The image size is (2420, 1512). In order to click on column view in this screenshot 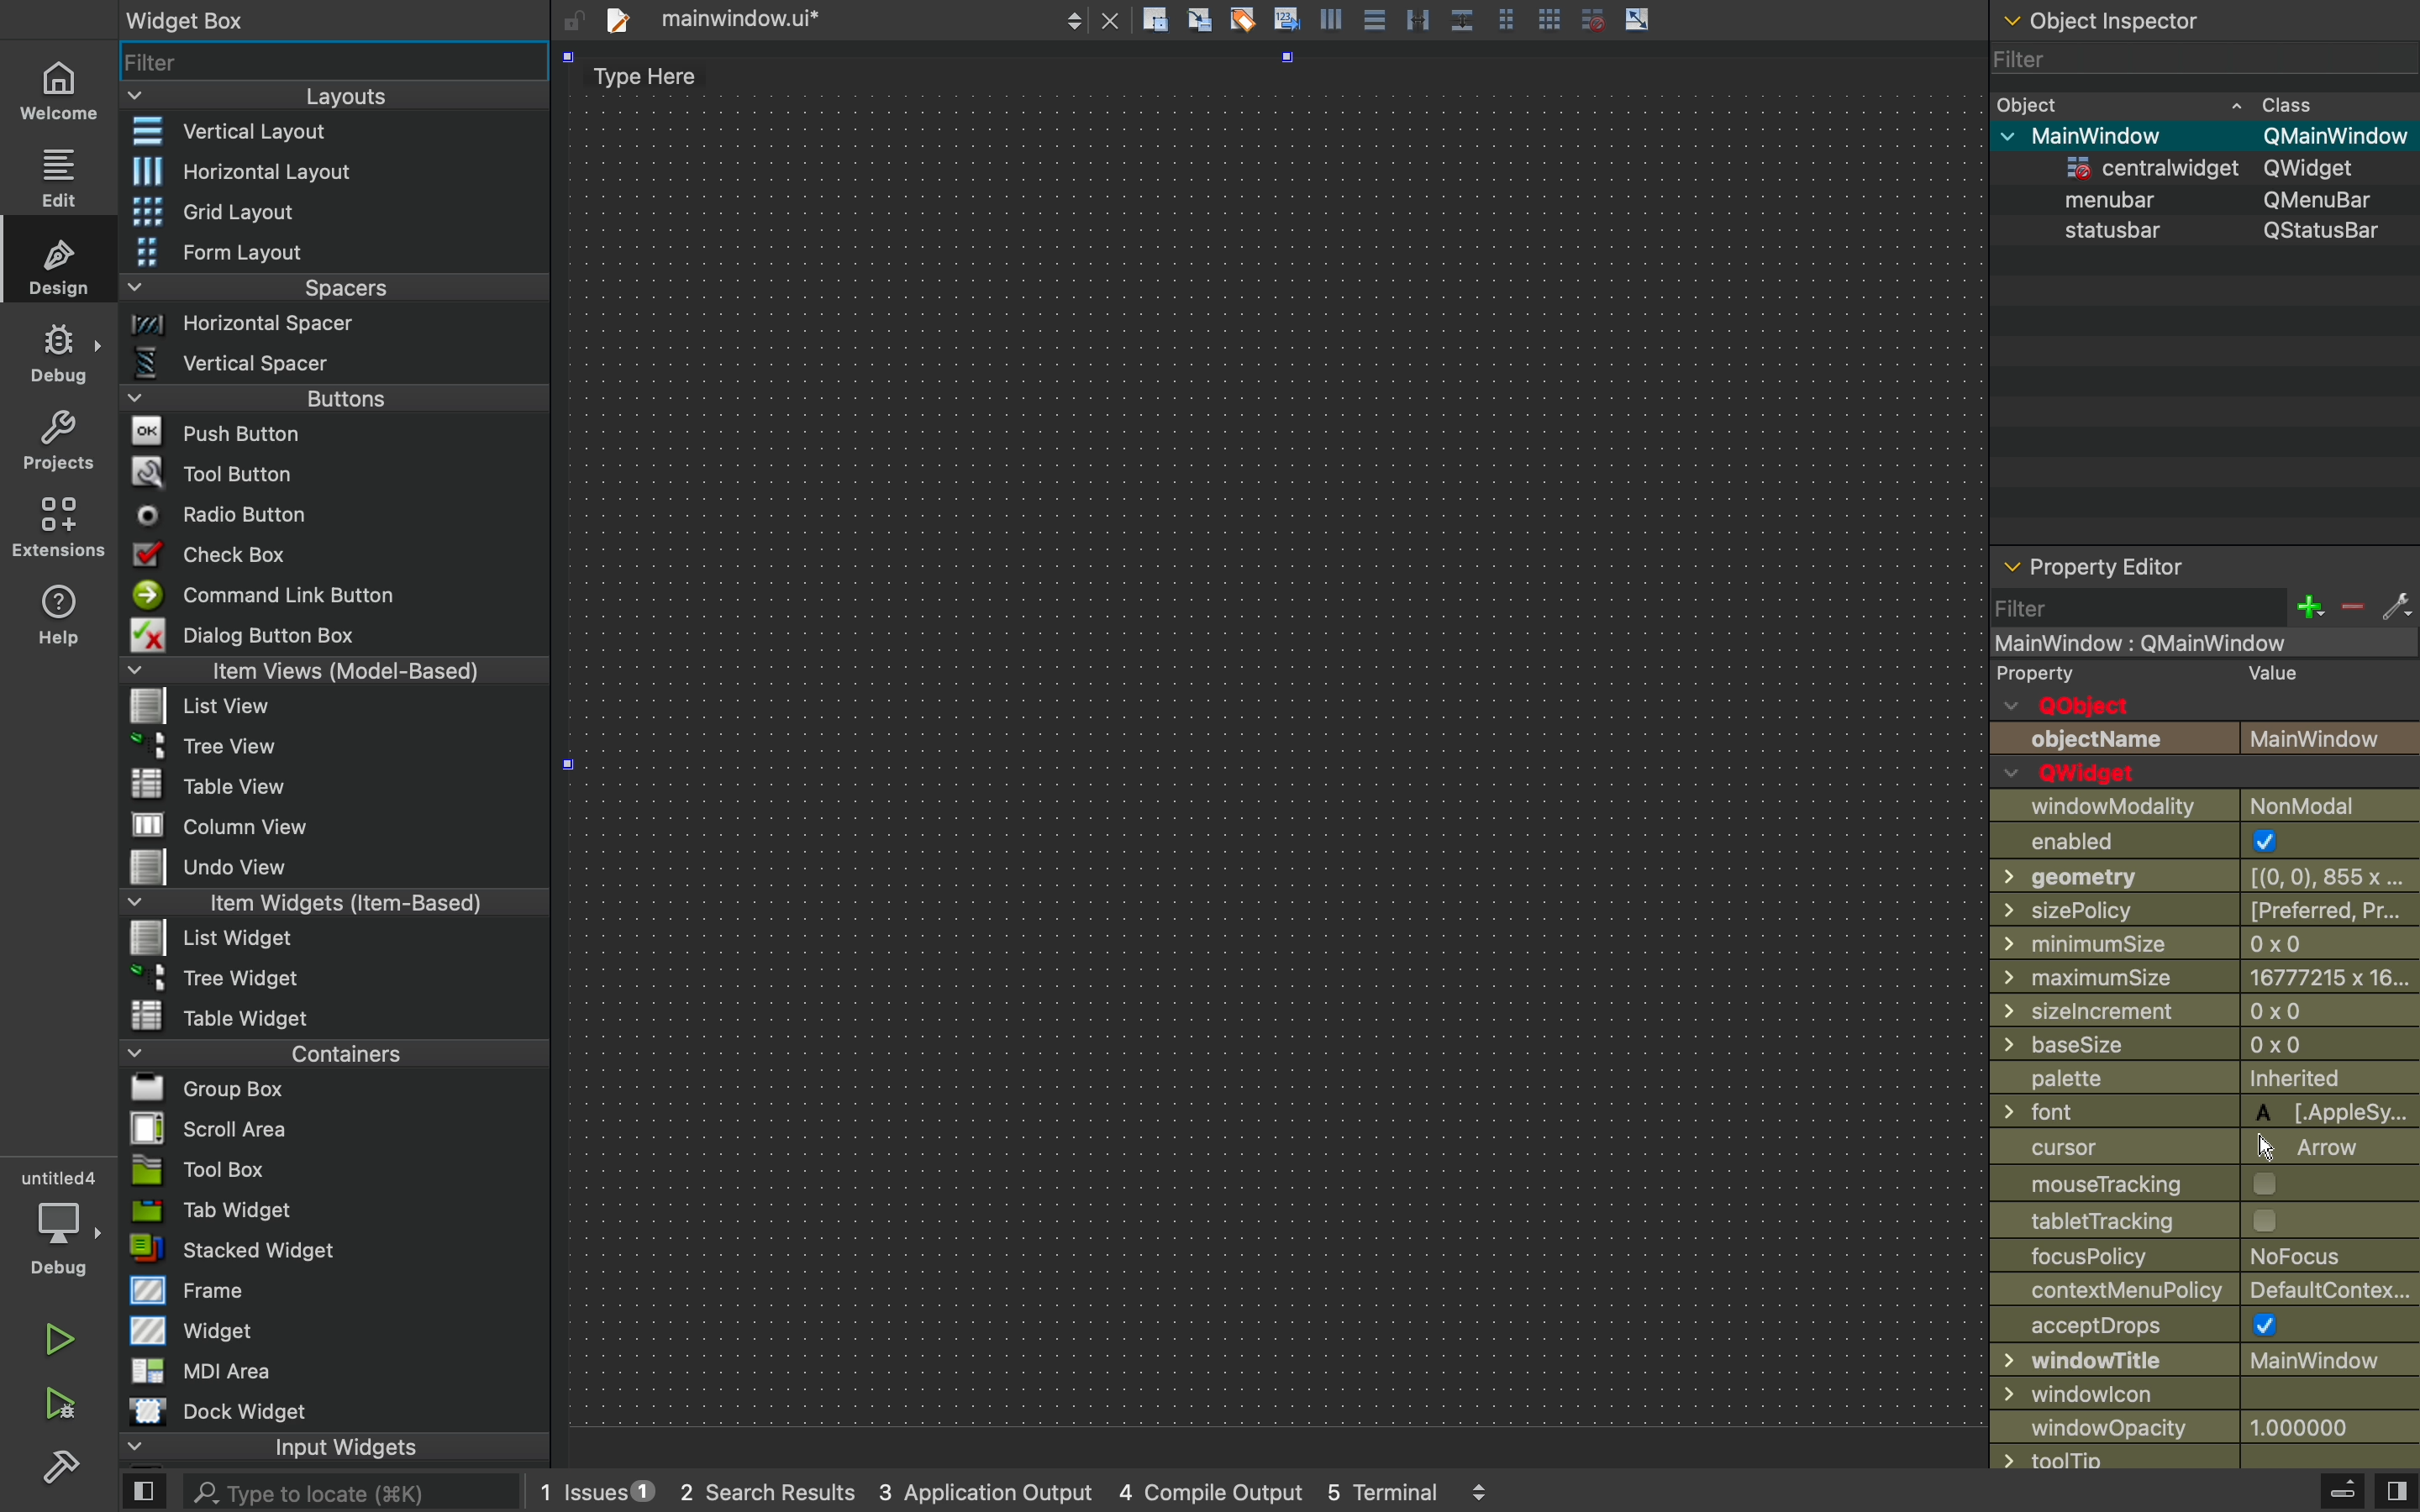, I will do `click(332, 822)`.